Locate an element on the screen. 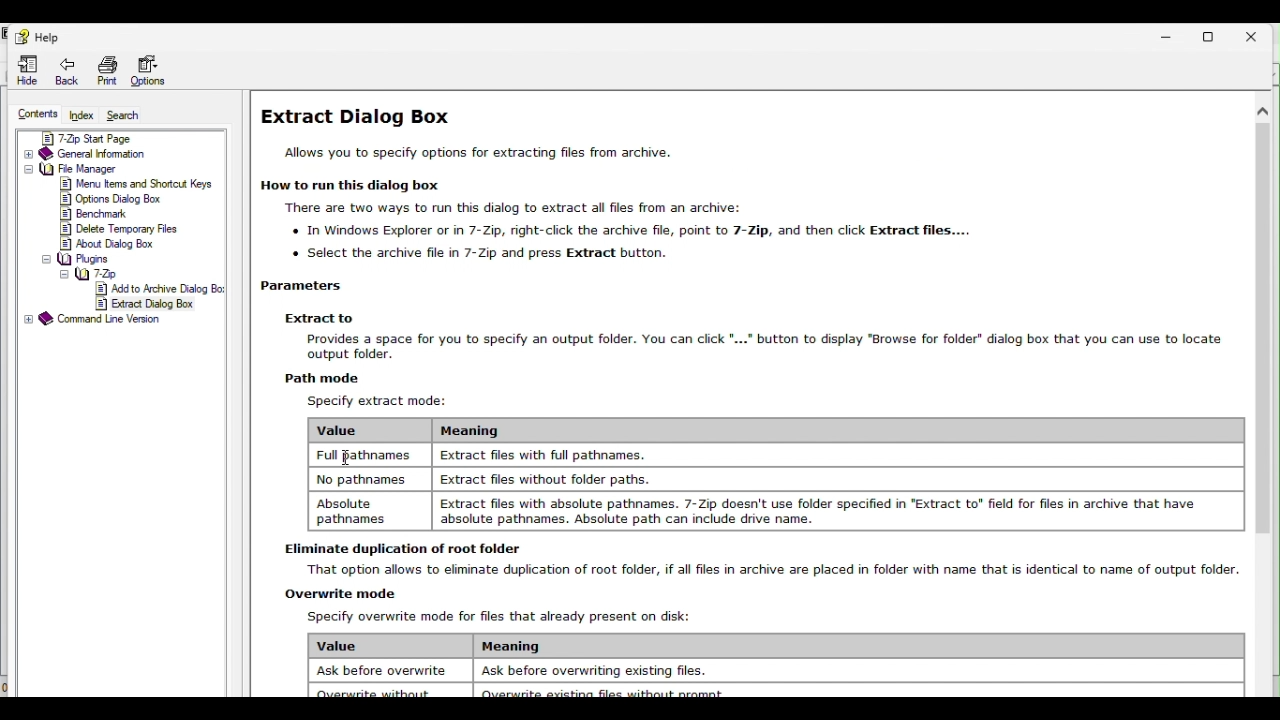 The image size is (1280, 720). eliminate is located at coordinates (395, 548).